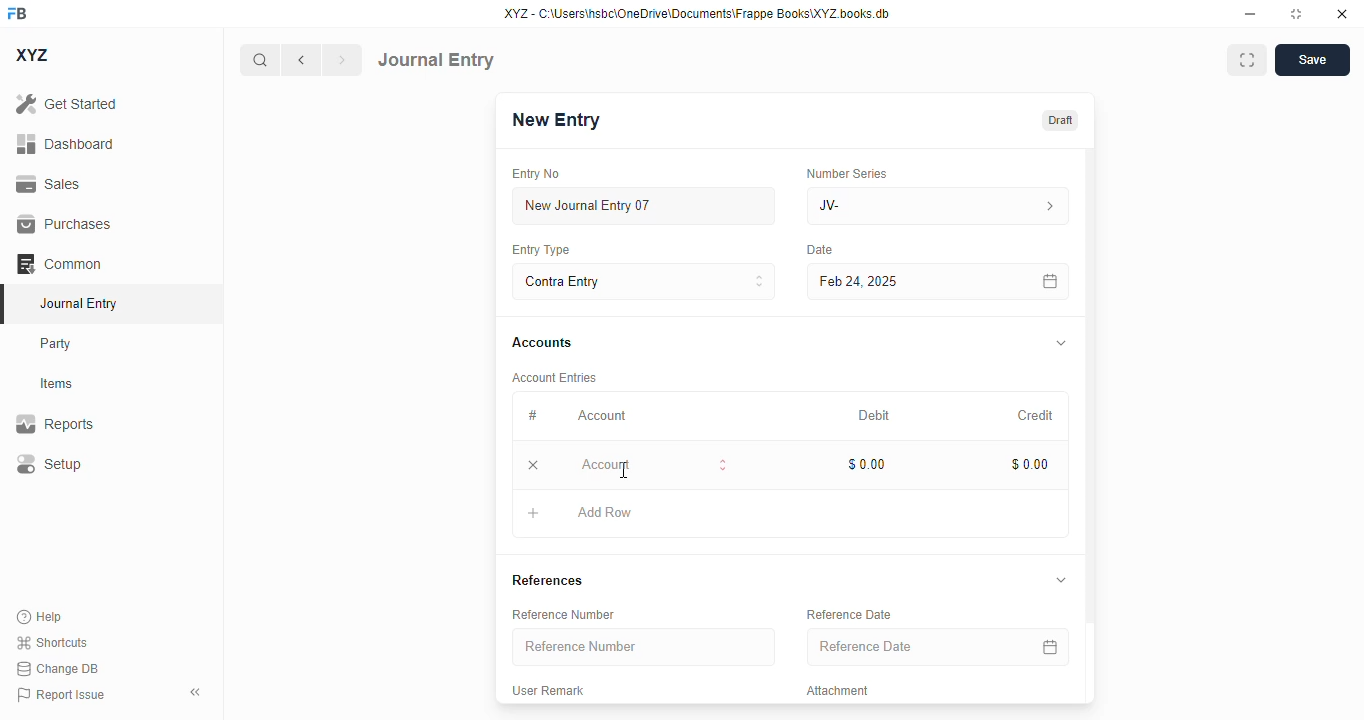  I want to click on entry type, so click(542, 250).